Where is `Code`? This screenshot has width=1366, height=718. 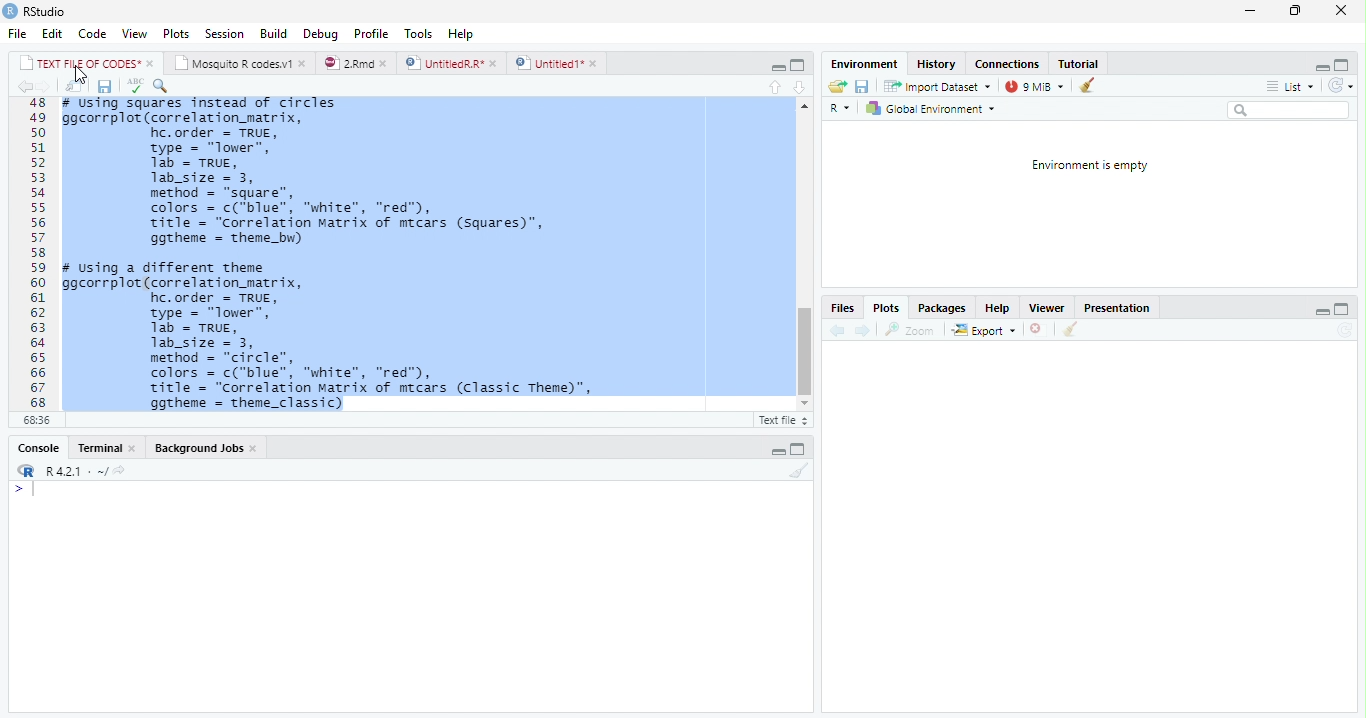
Code is located at coordinates (92, 35).